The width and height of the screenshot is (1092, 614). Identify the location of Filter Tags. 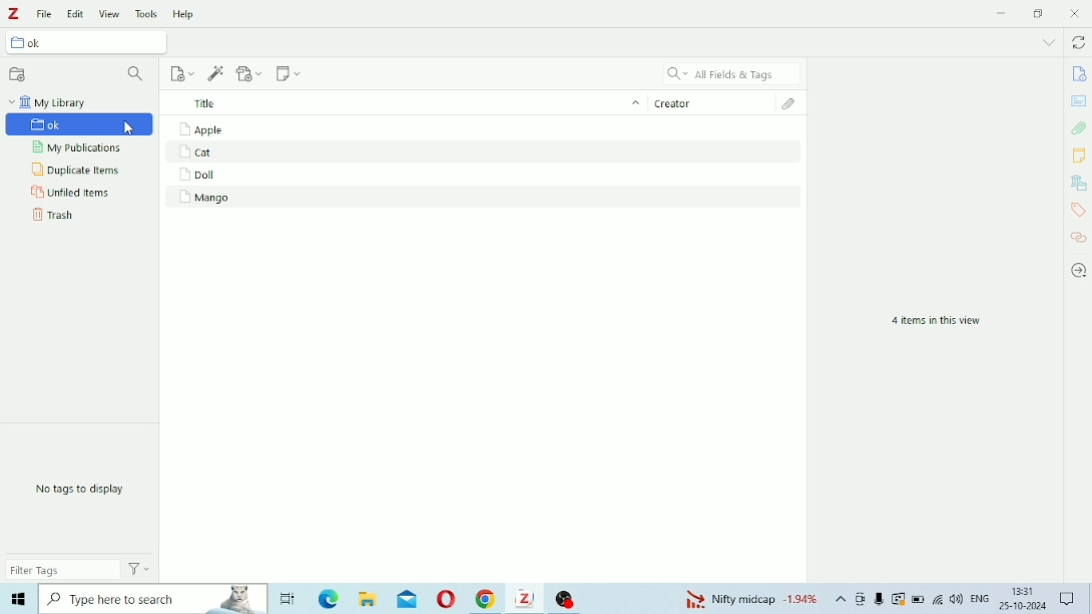
(63, 569).